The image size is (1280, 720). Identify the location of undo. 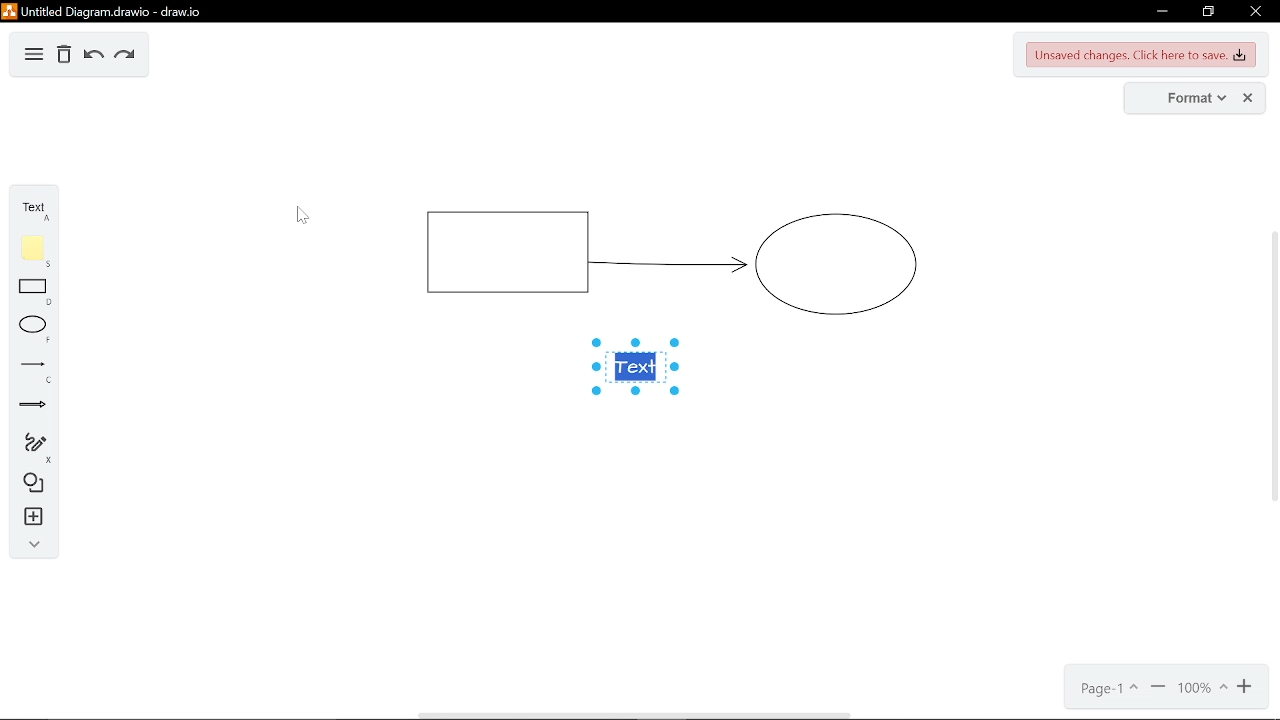
(94, 56).